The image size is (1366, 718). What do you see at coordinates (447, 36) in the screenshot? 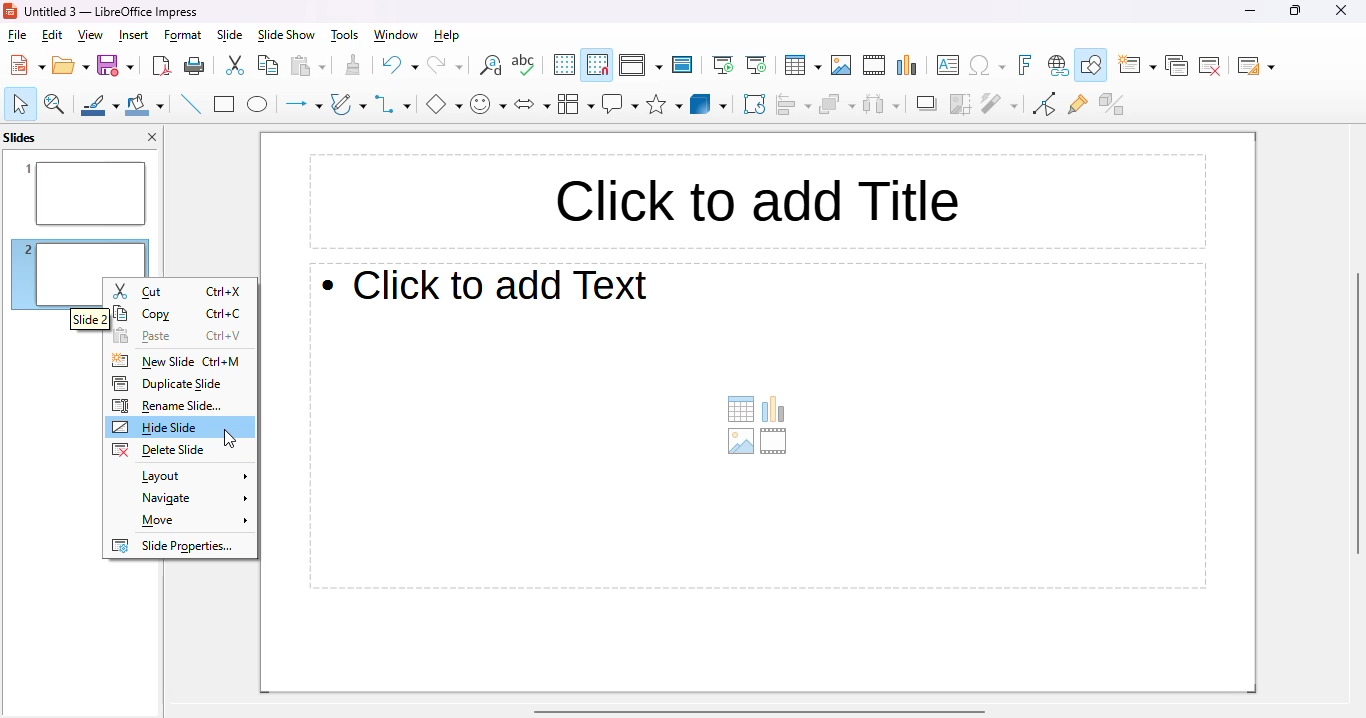
I see `help` at bounding box center [447, 36].